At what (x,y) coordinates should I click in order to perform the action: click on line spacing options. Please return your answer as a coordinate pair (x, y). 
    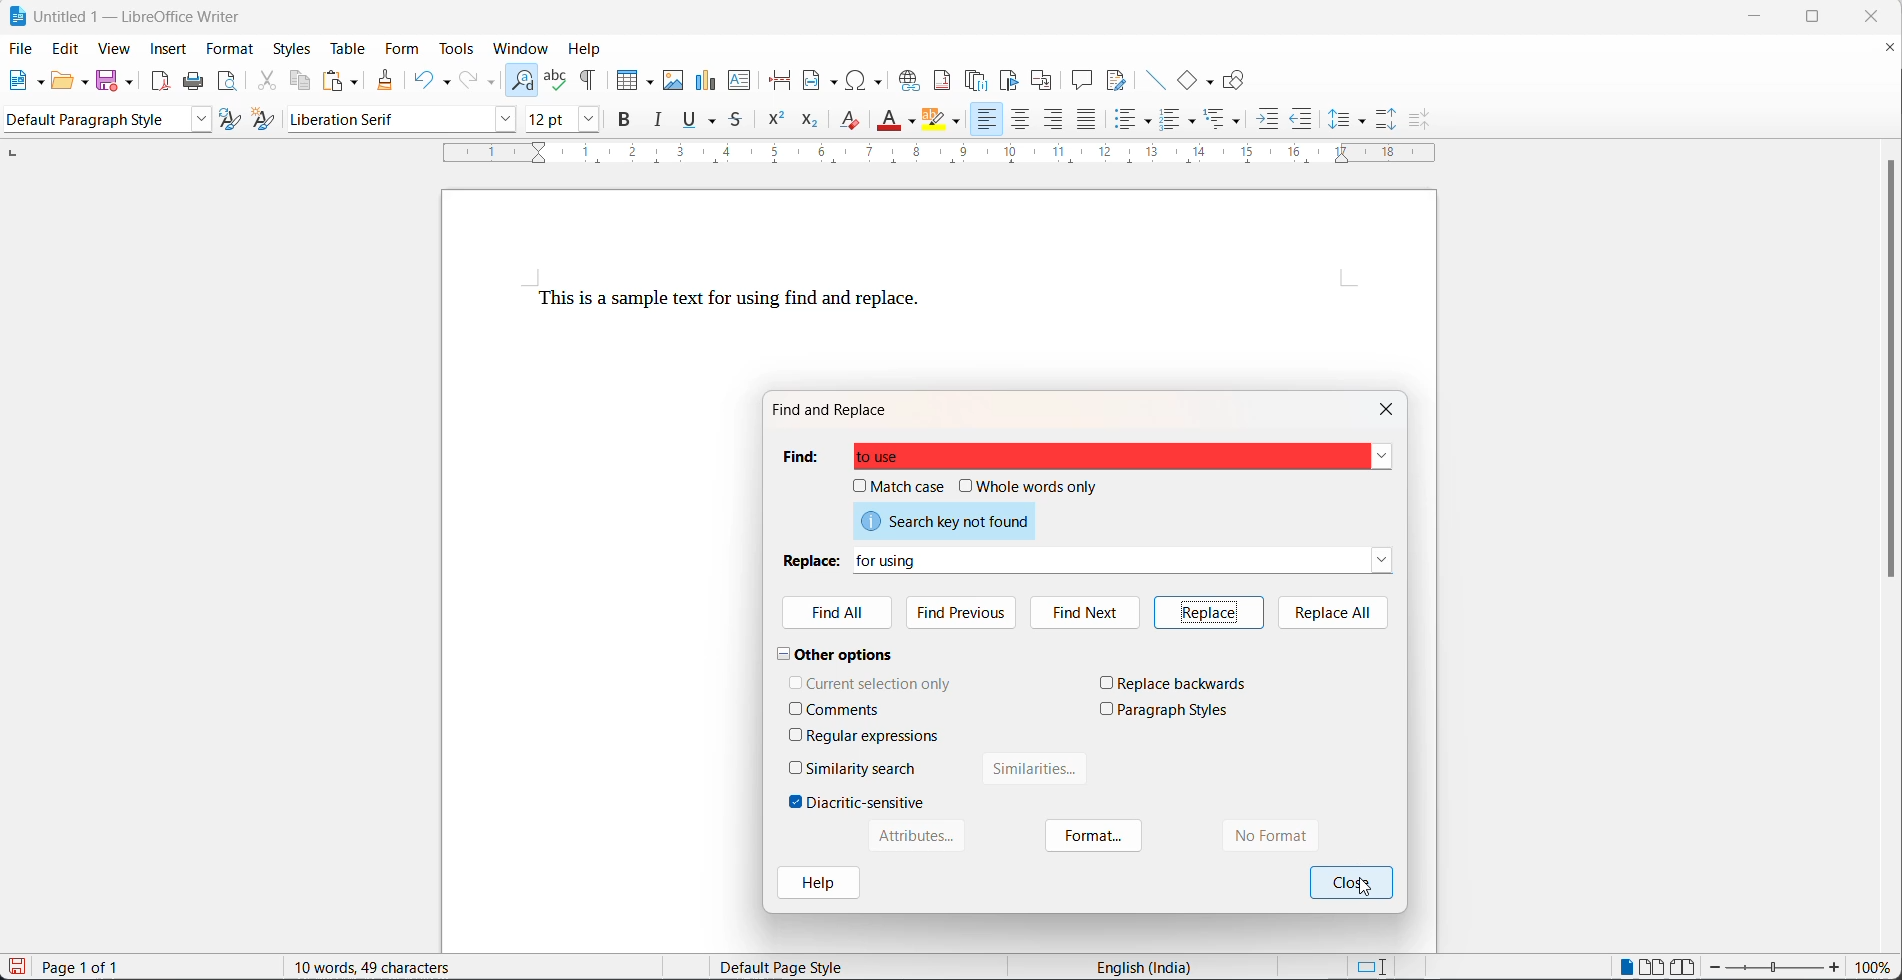
    Looking at the image, I should click on (1338, 120).